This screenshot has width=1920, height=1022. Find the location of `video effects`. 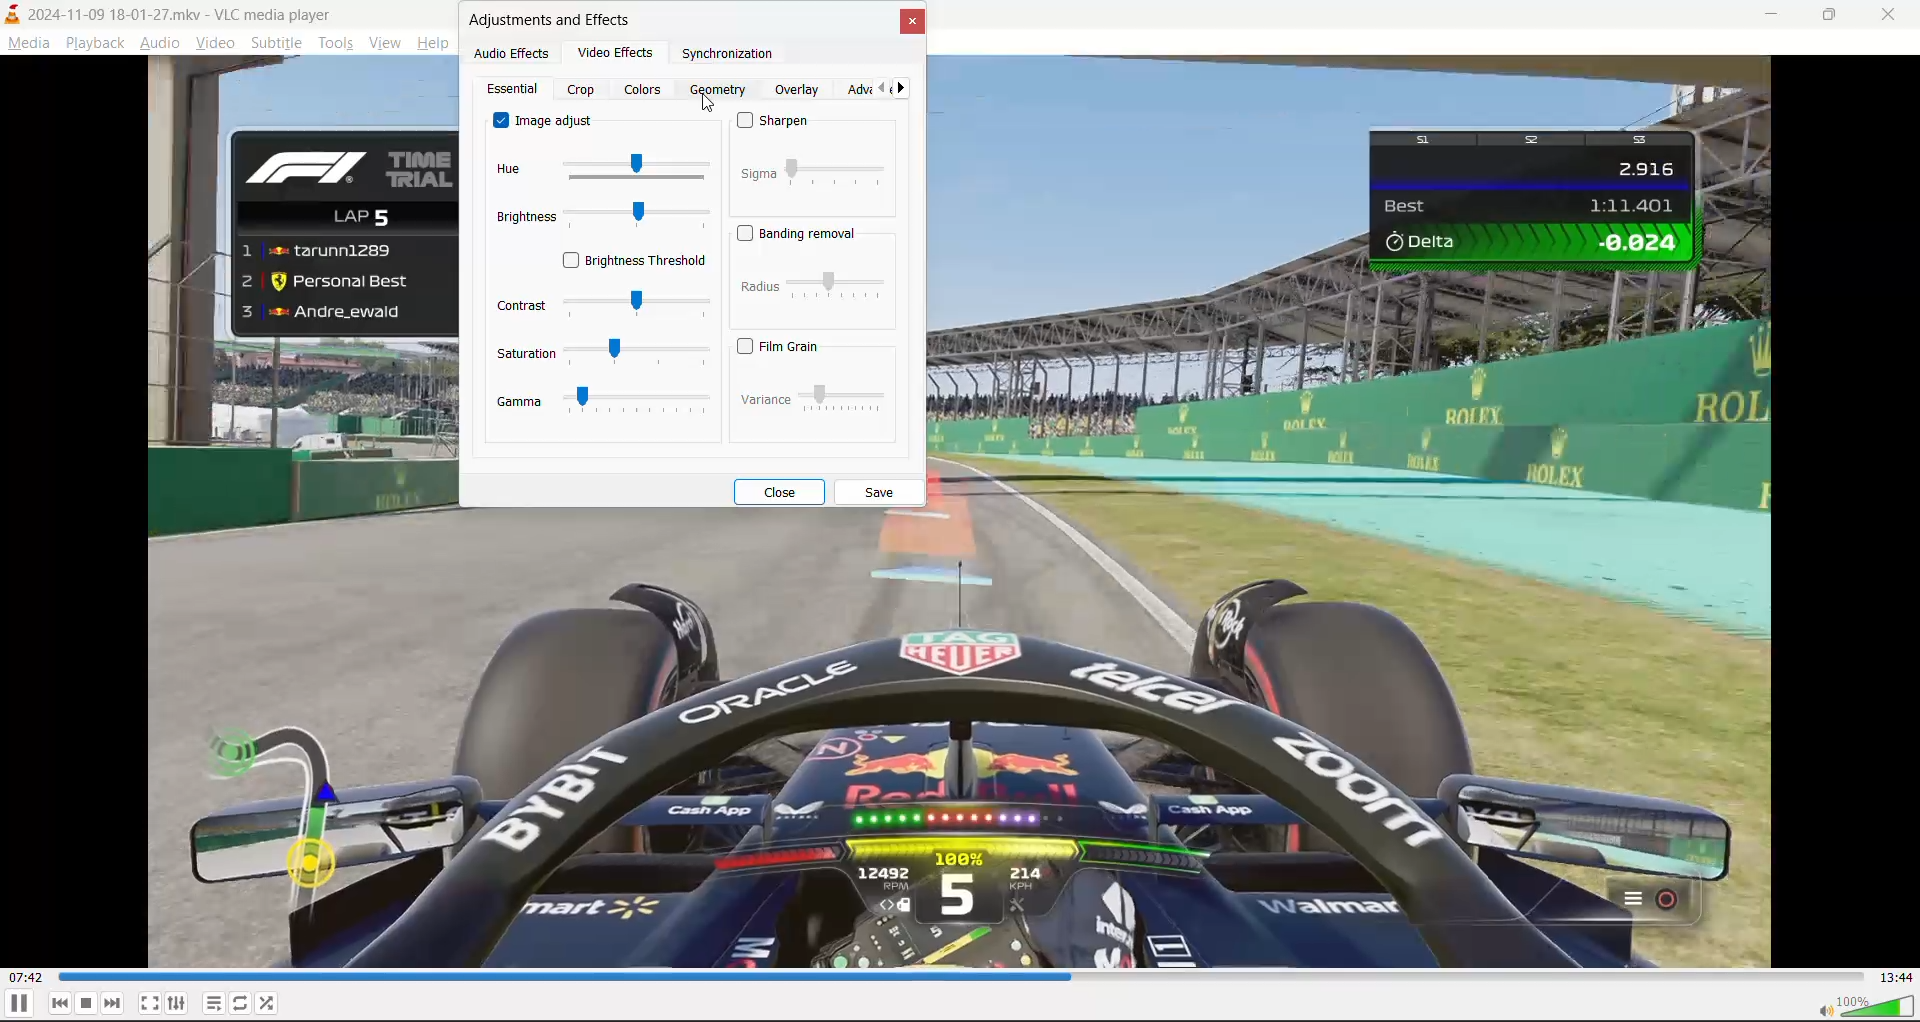

video effects is located at coordinates (621, 53).